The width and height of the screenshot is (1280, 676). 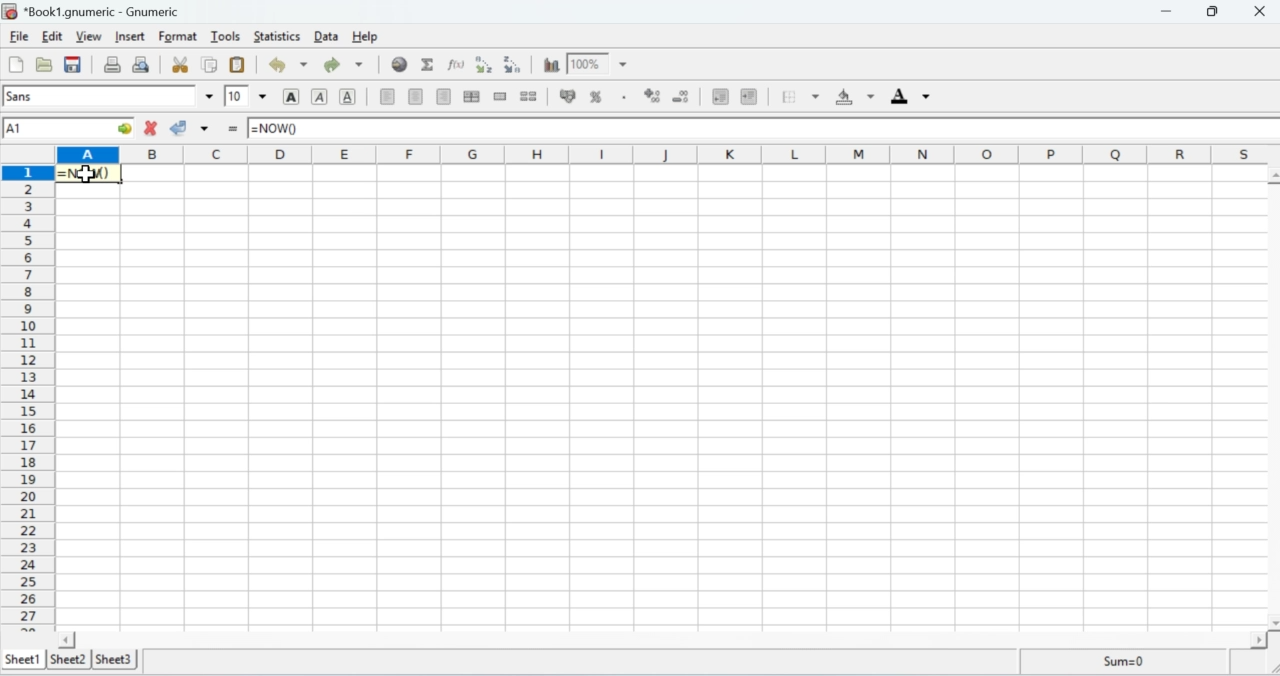 I want to click on Cut the selection, so click(x=183, y=63).